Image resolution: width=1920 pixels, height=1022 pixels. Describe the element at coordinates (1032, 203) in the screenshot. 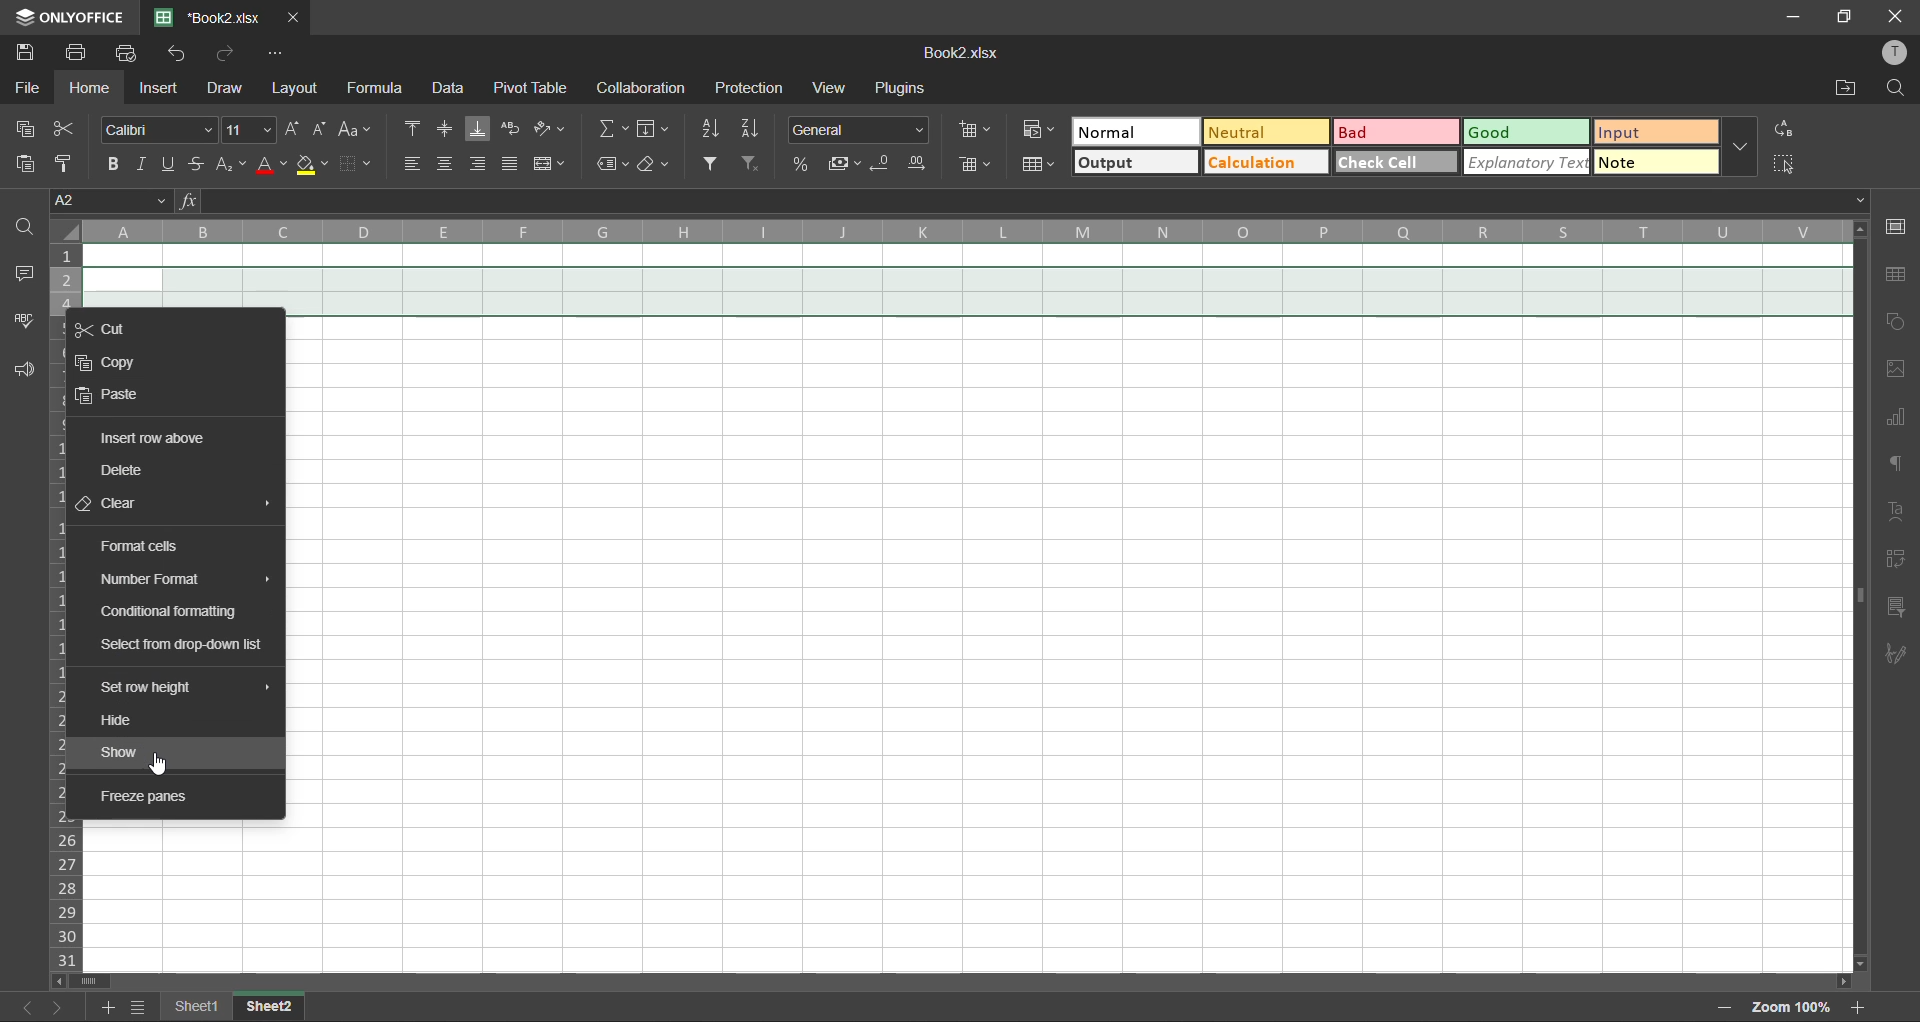

I see `formula bar` at that location.